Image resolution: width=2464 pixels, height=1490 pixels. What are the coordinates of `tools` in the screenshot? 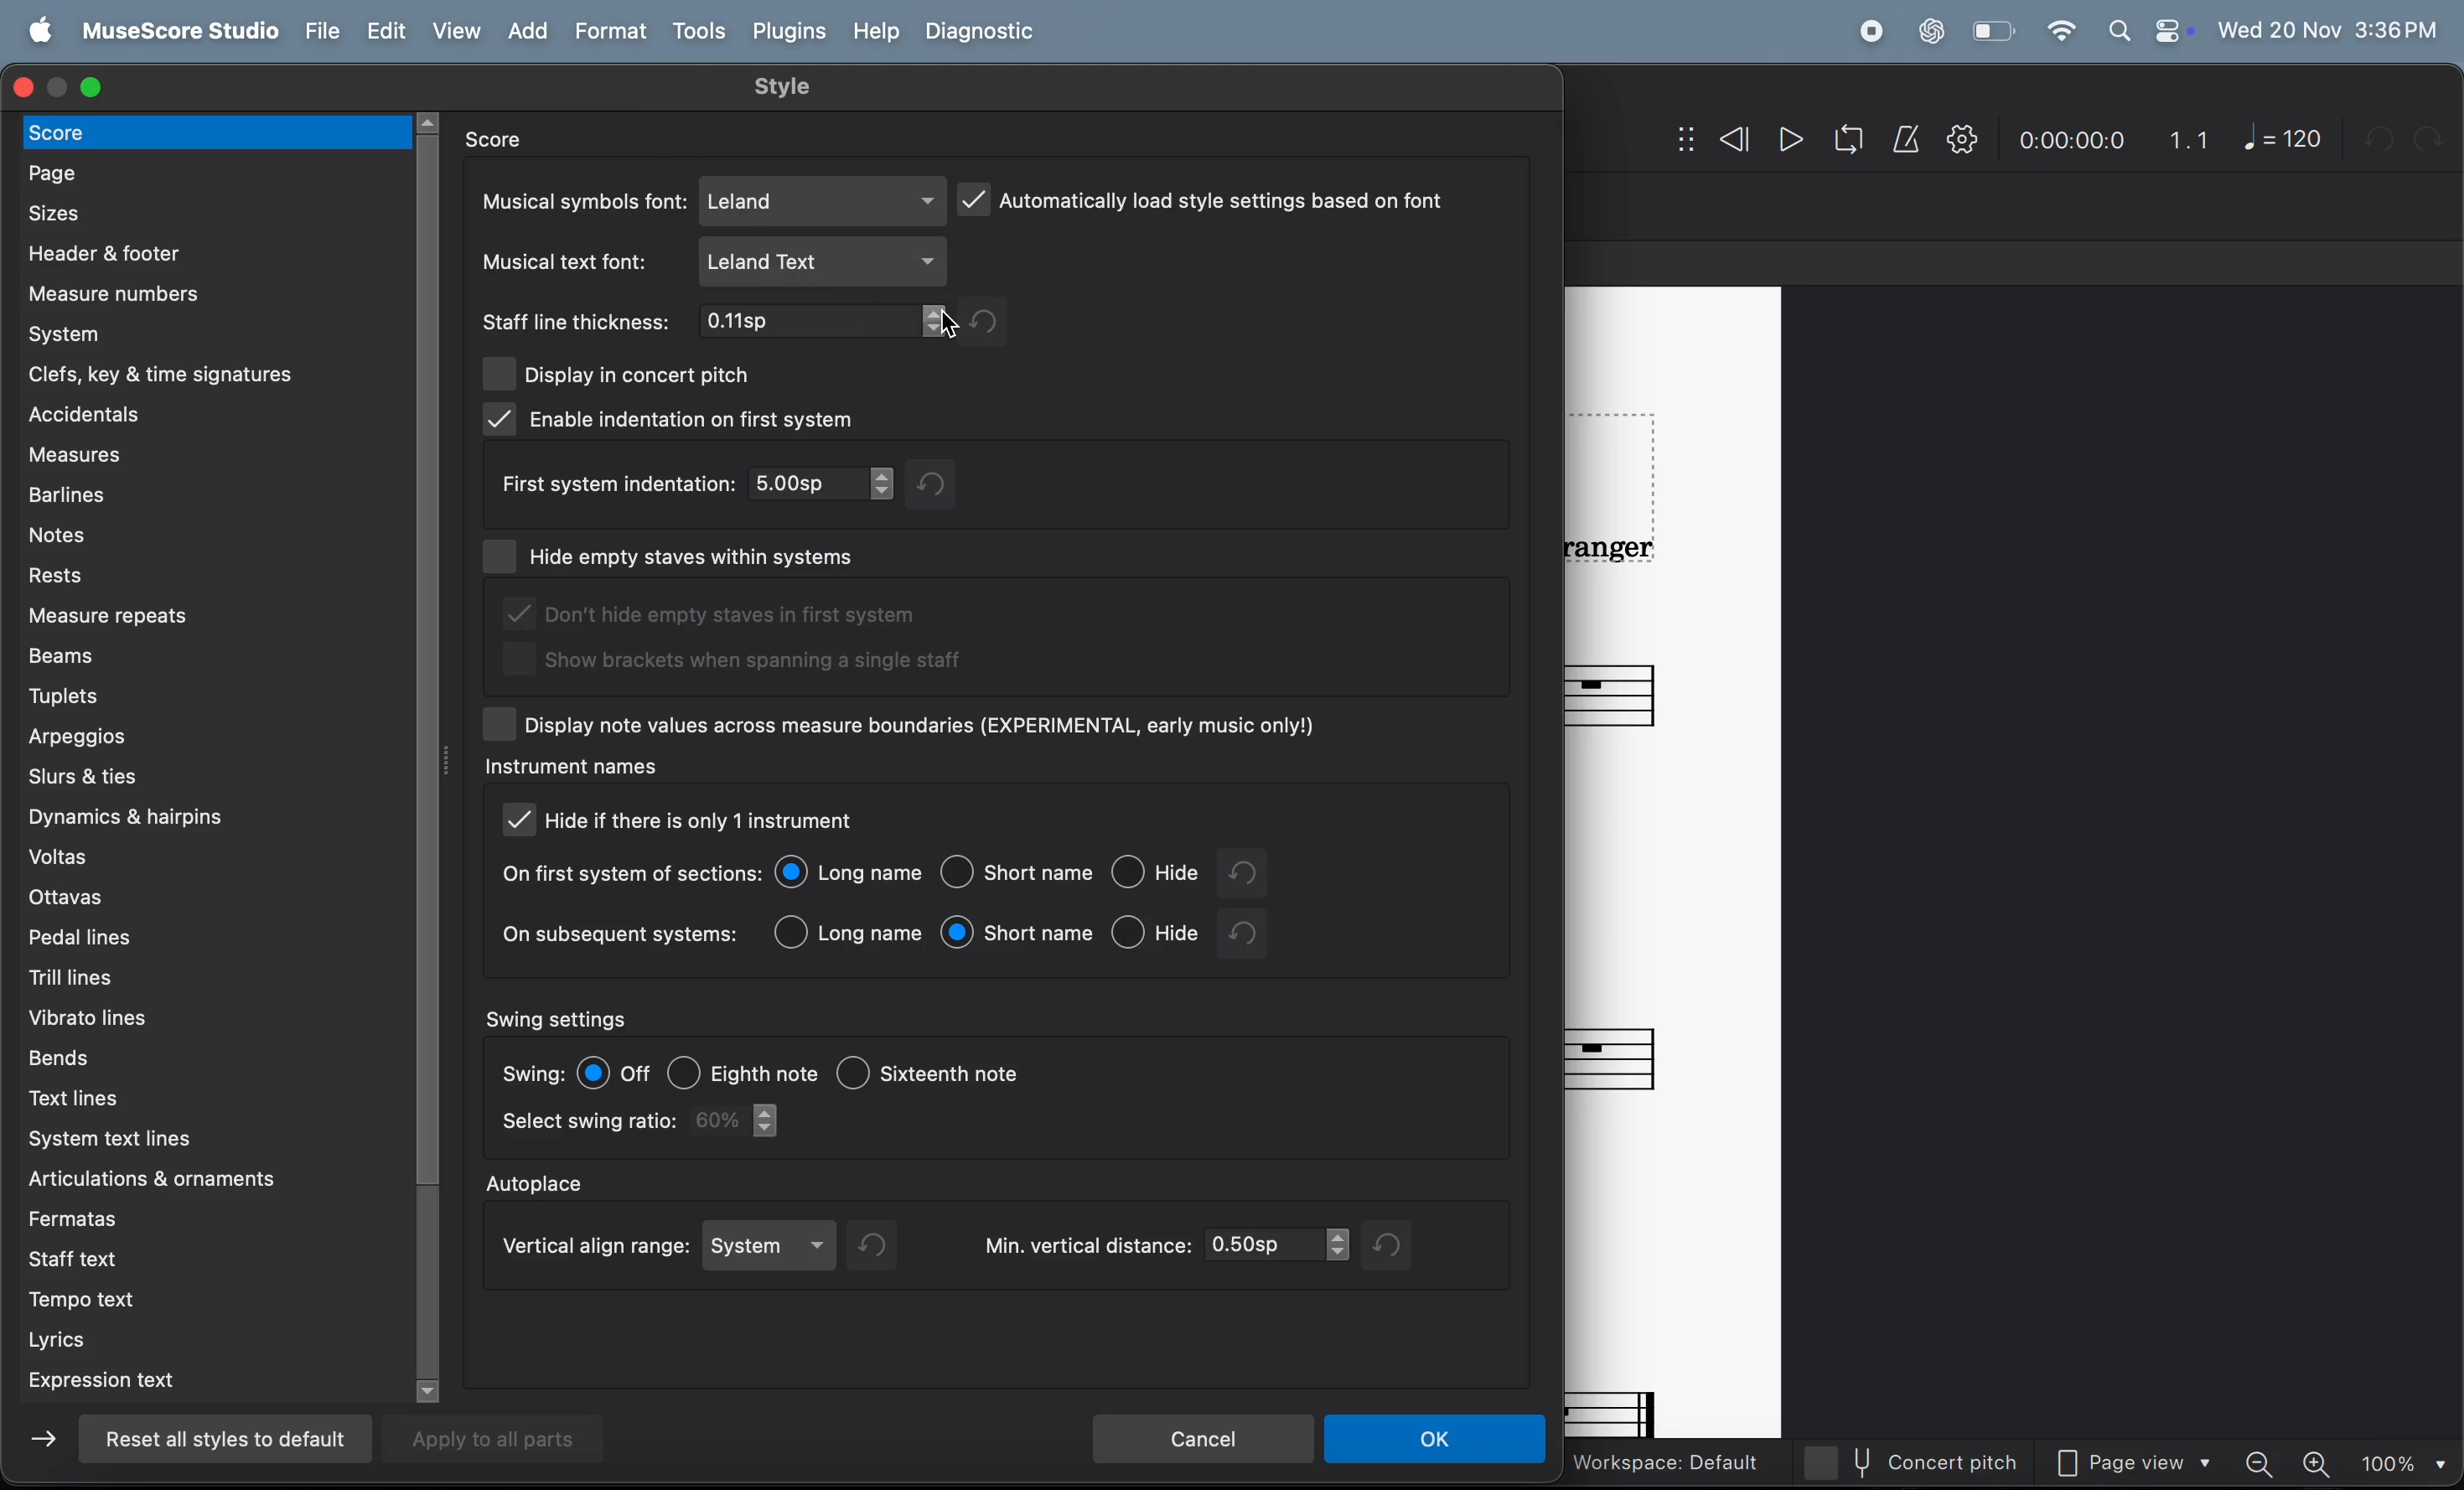 It's located at (698, 33).